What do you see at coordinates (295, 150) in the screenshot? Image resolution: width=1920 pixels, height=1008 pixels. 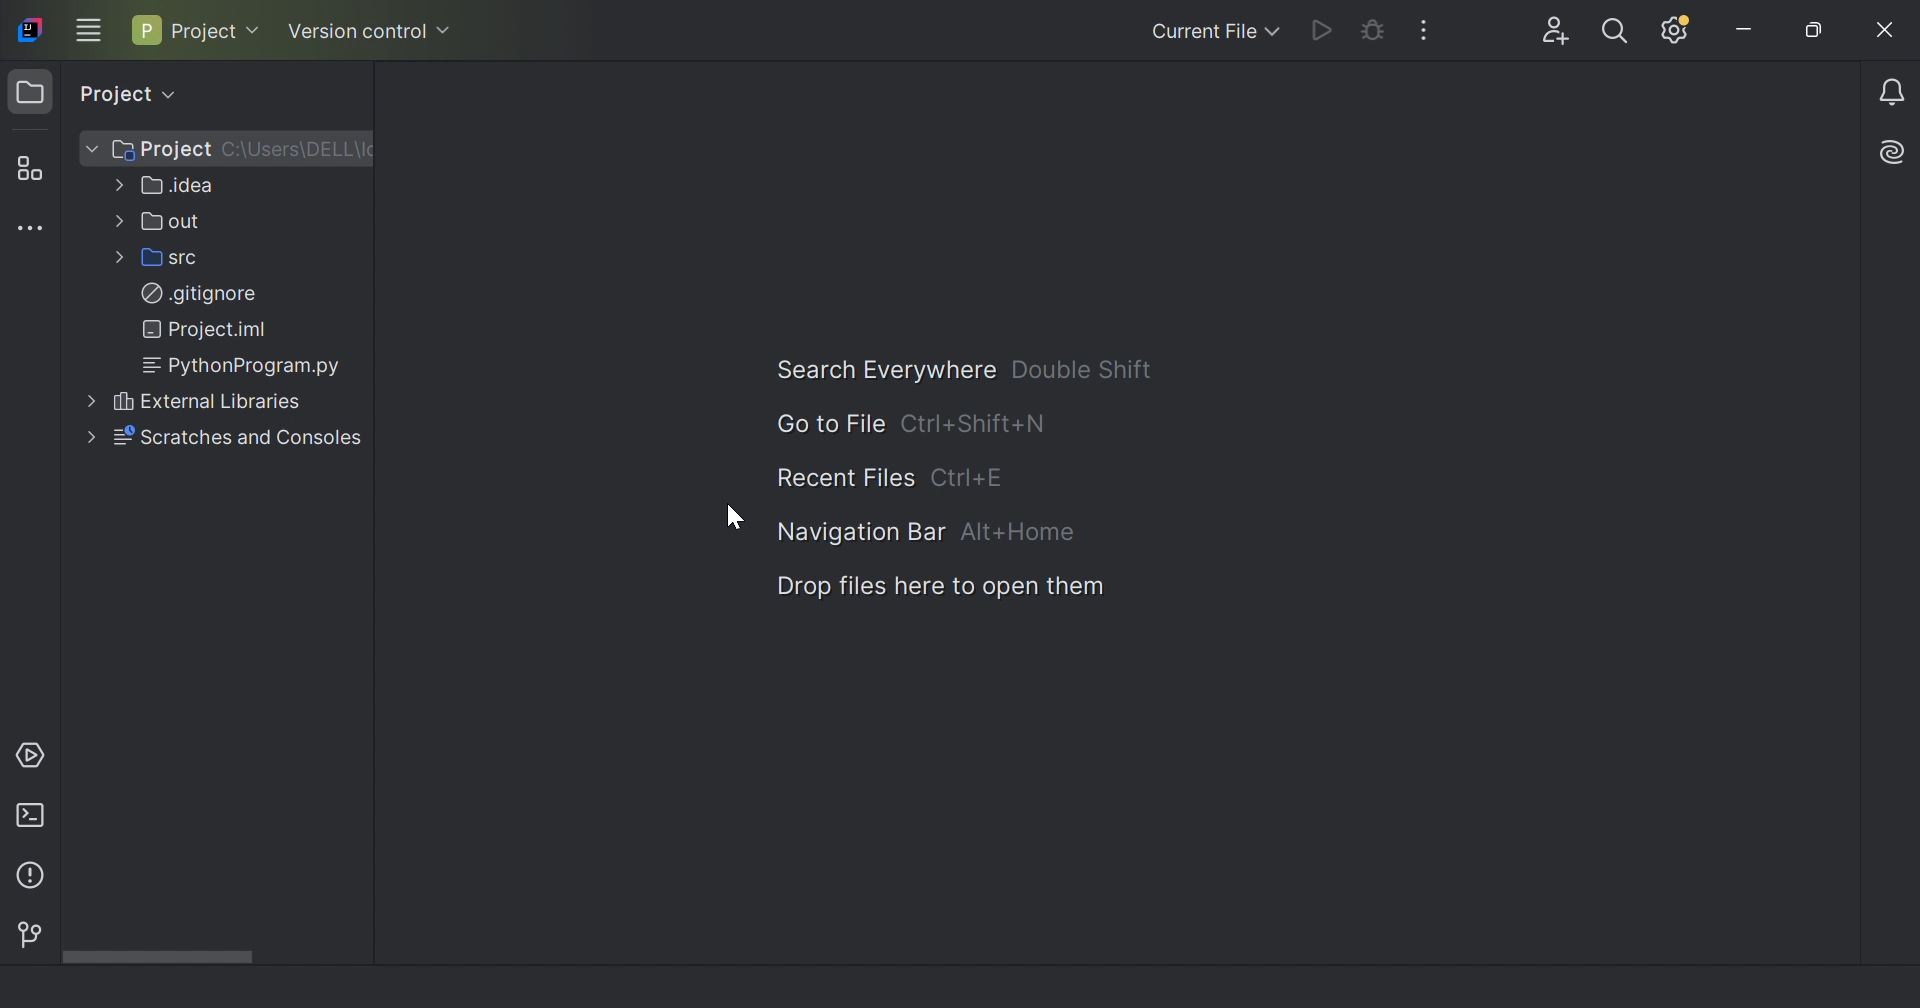 I see `C:\Users\DELL\I` at bounding box center [295, 150].